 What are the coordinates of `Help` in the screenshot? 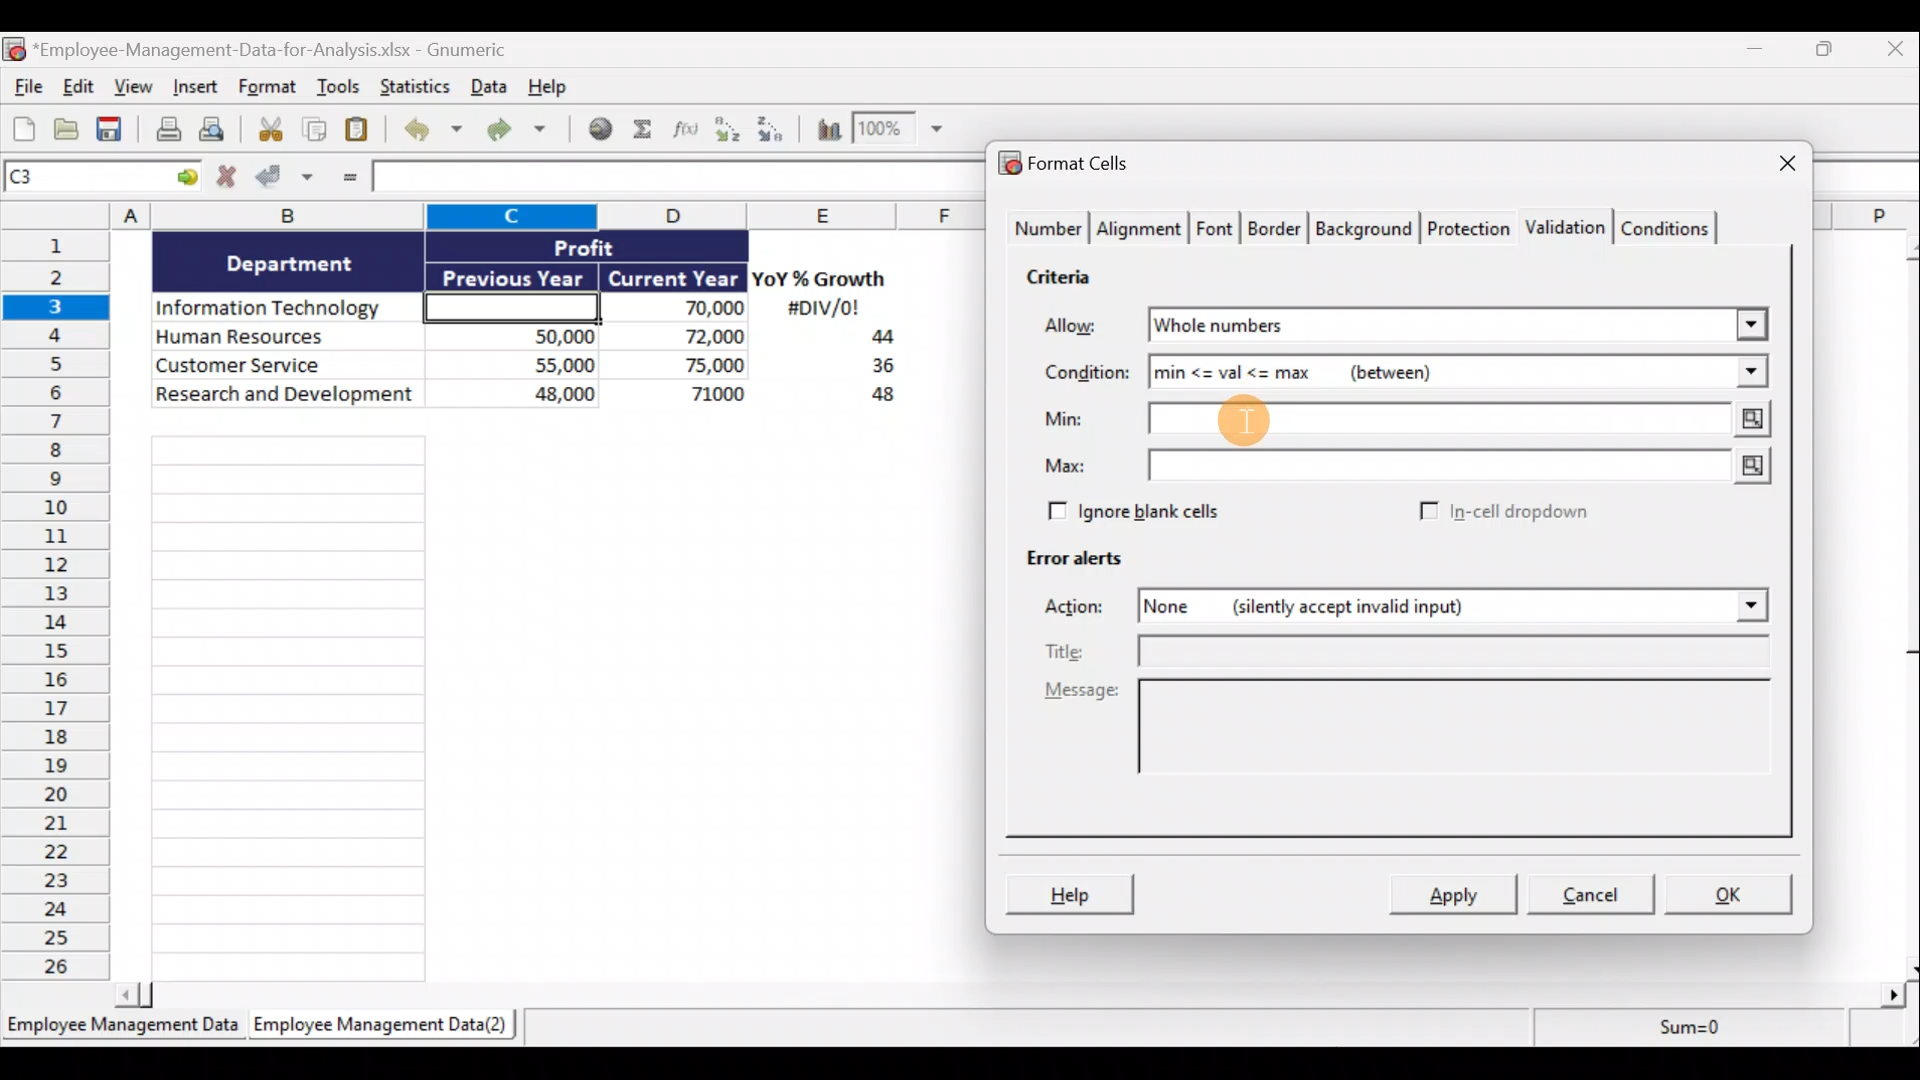 It's located at (1073, 892).